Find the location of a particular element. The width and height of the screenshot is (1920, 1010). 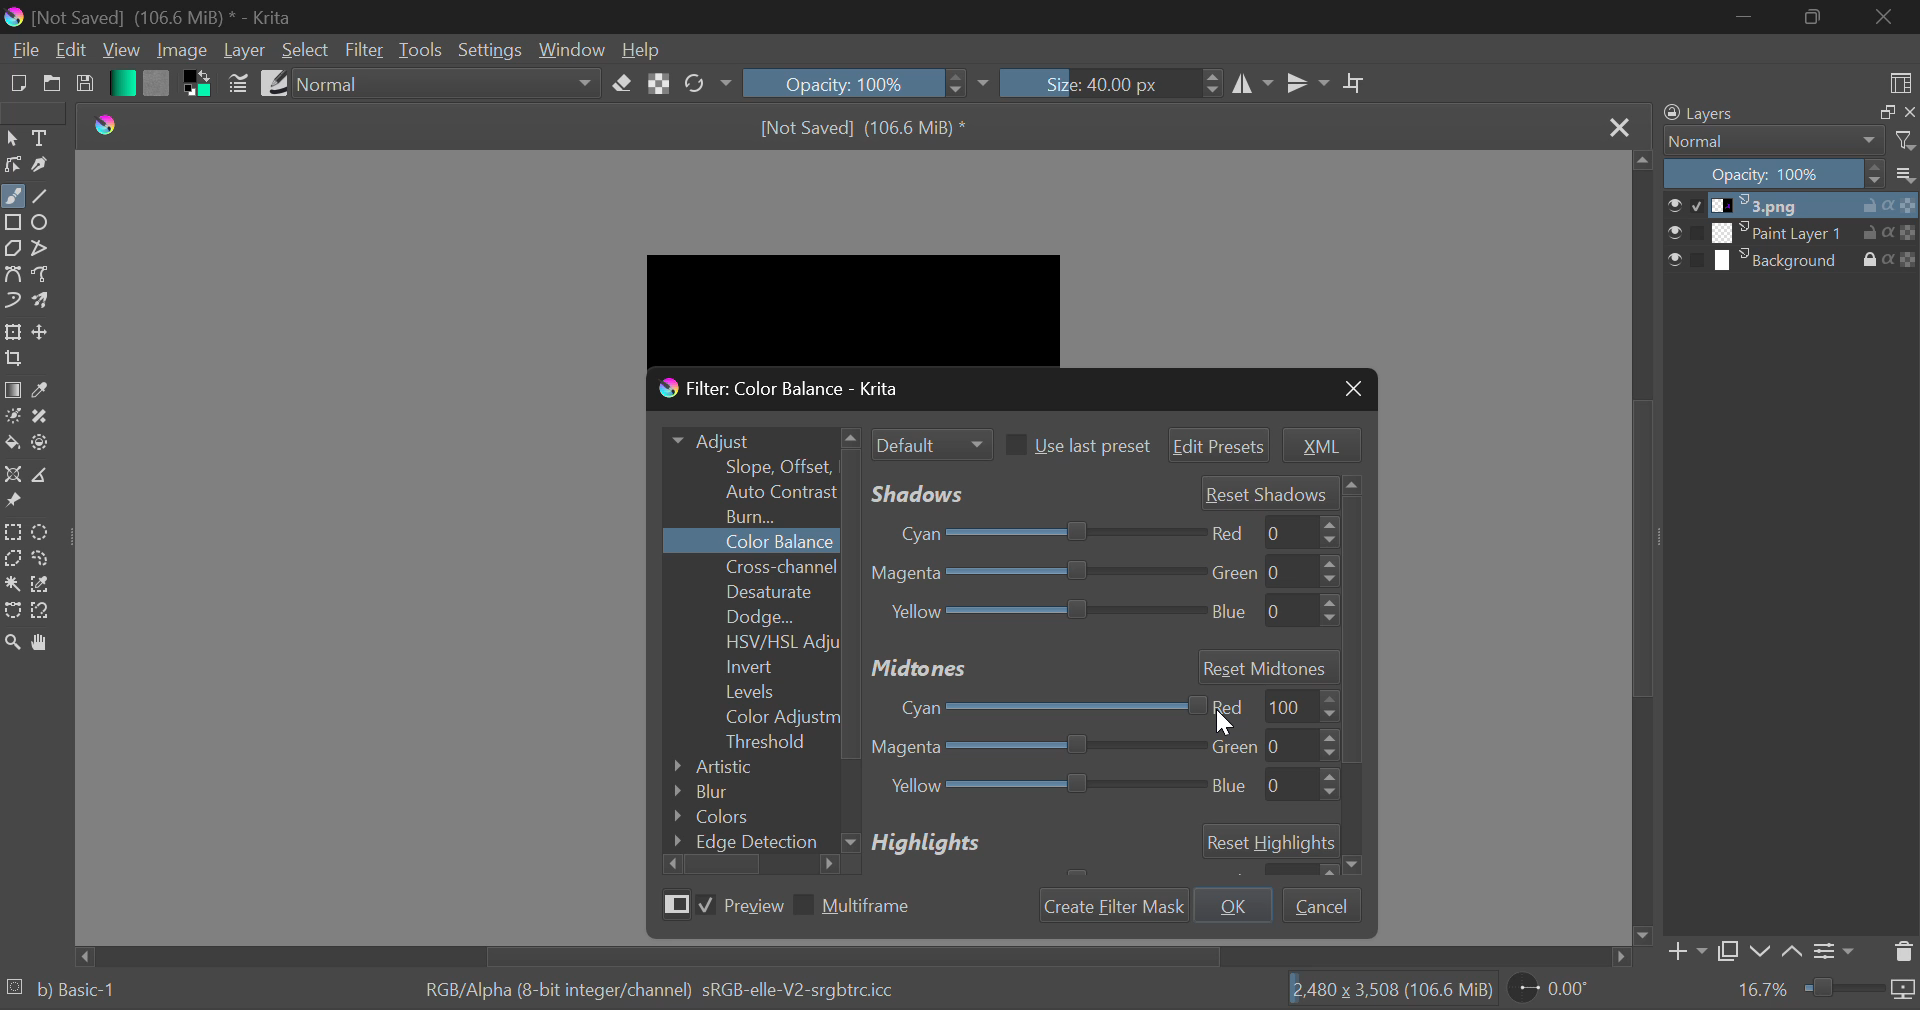

Select is located at coordinates (308, 50).